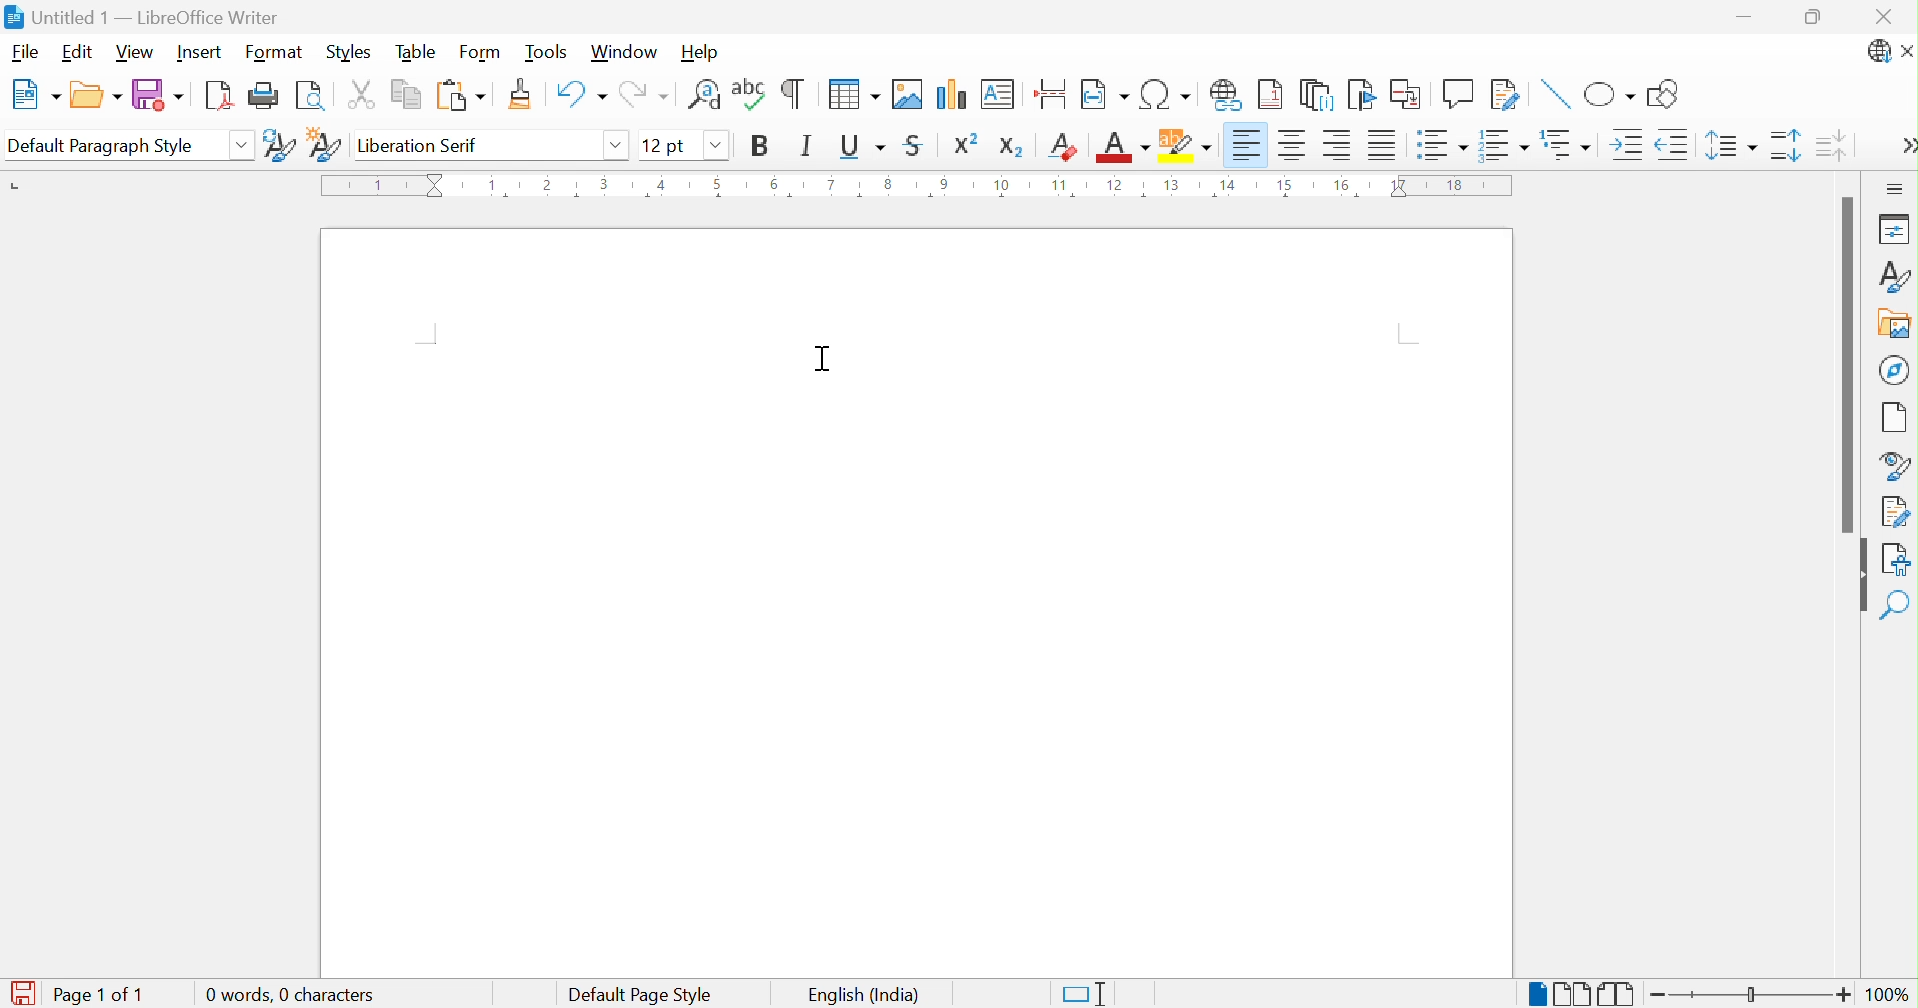 The width and height of the screenshot is (1918, 1008). Describe the element at coordinates (1123, 146) in the screenshot. I see `Font color` at that location.